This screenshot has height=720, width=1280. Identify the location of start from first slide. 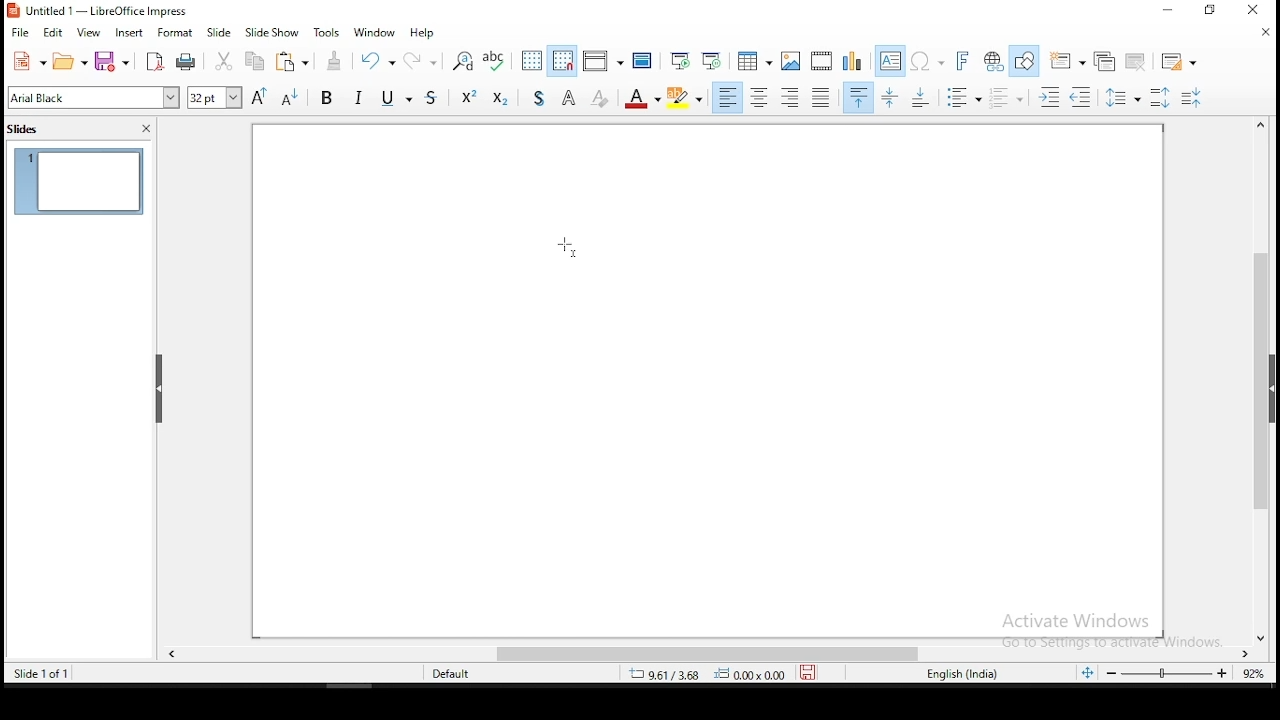
(679, 60).